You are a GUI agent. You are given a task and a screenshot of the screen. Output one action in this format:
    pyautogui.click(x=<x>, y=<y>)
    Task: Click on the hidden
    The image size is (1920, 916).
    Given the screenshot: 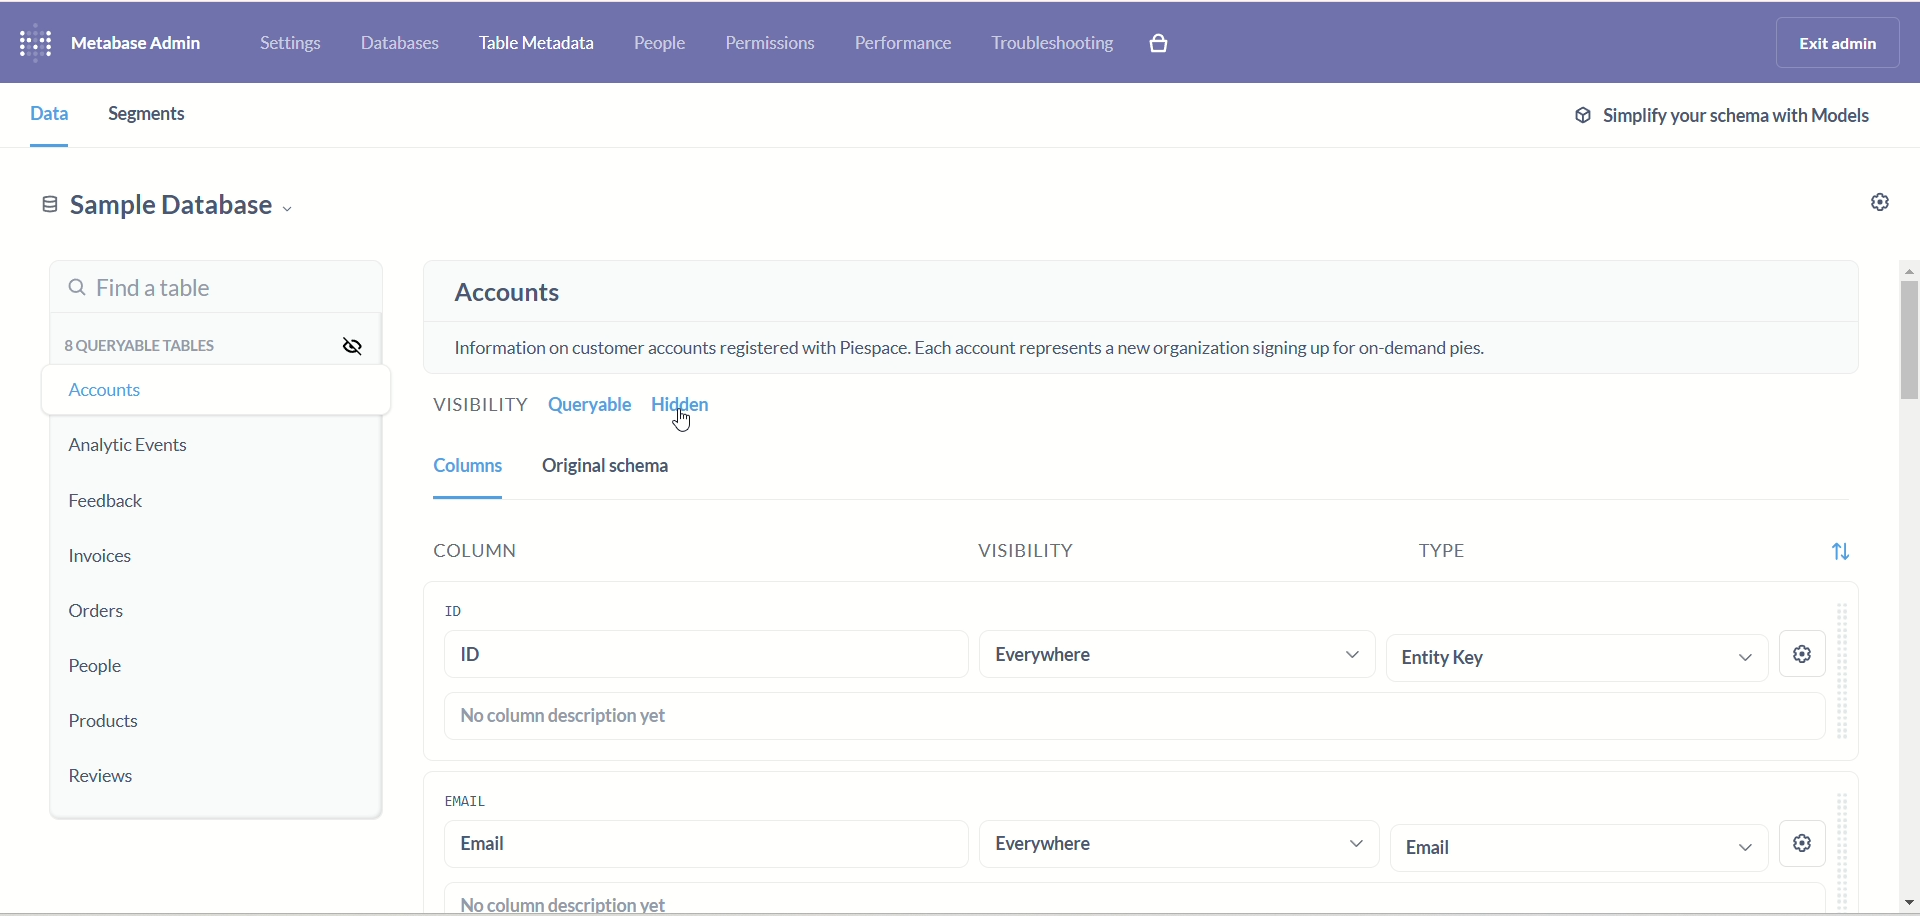 What is the action you would take?
    pyautogui.click(x=685, y=408)
    